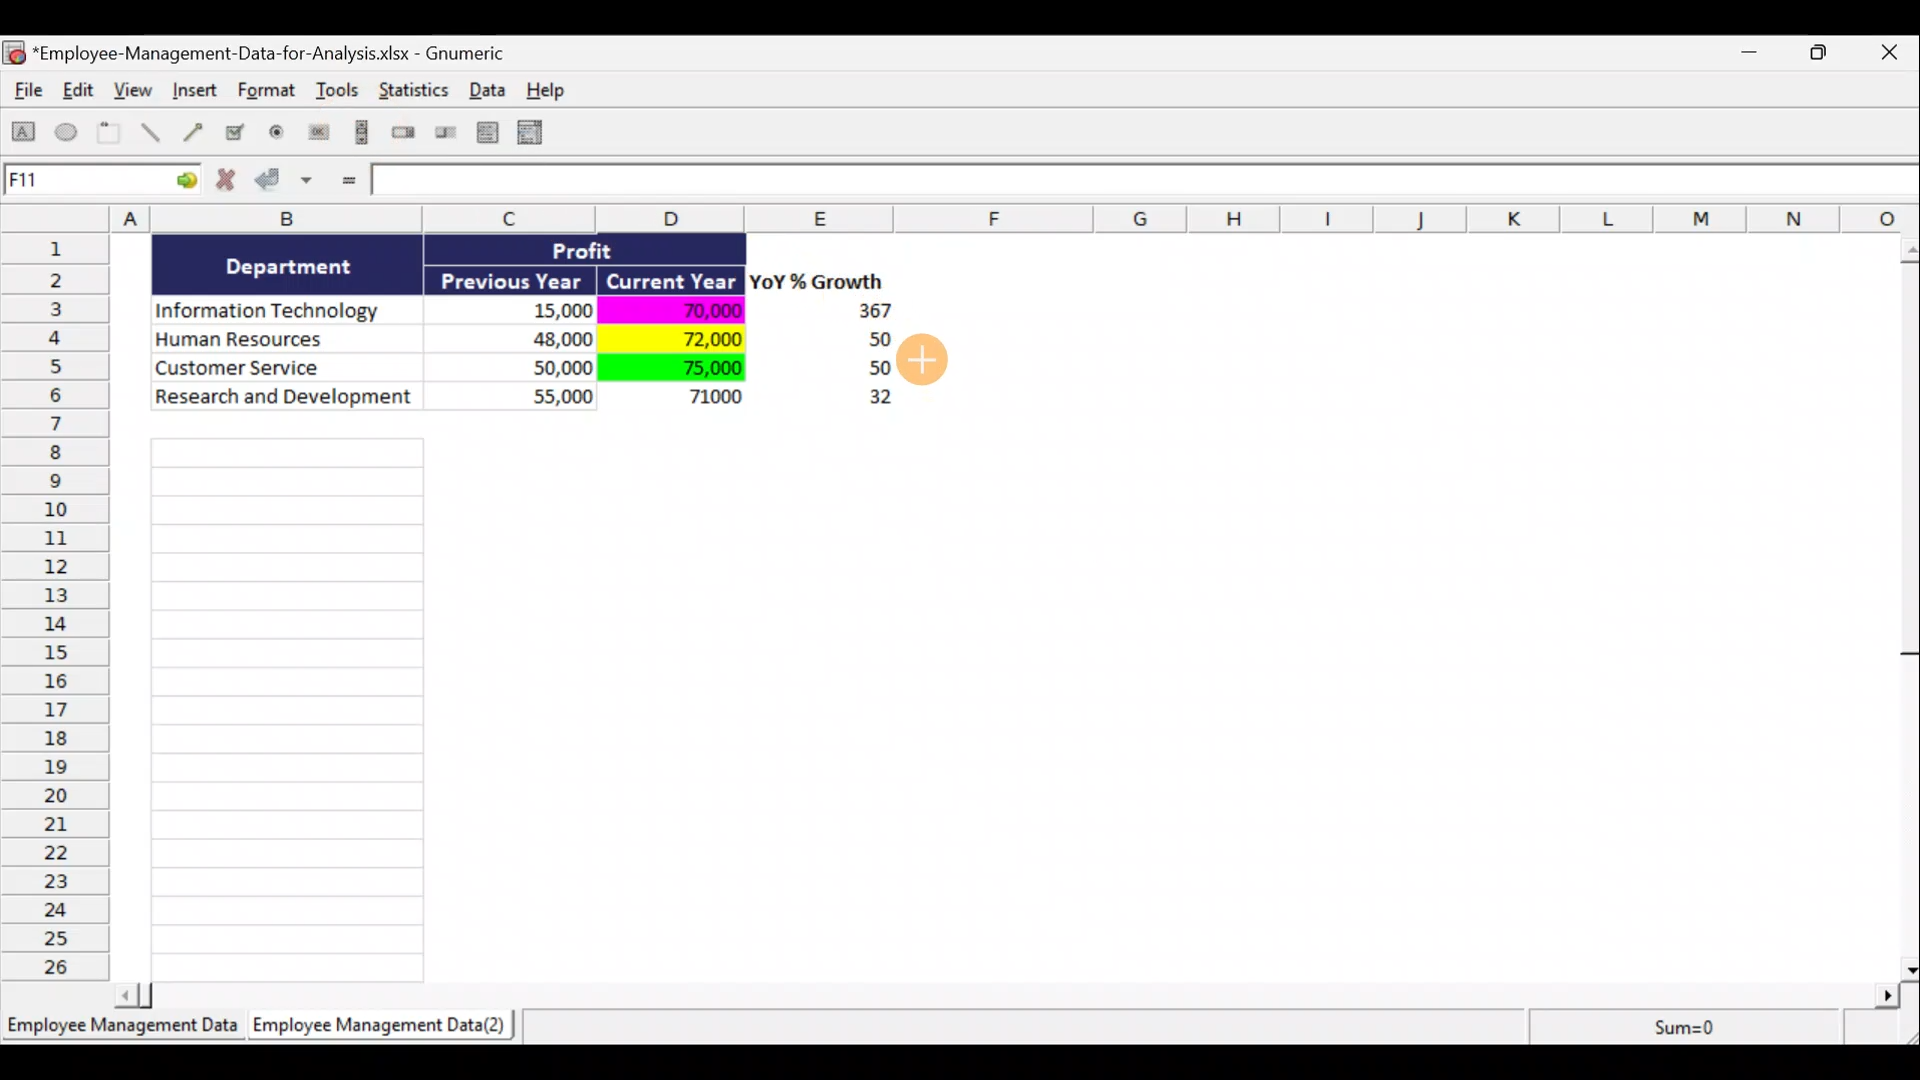 This screenshot has height=1080, width=1920. What do you see at coordinates (1907, 604) in the screenshot?
I see `Scroll bar` at bounding box center [1907, 604].